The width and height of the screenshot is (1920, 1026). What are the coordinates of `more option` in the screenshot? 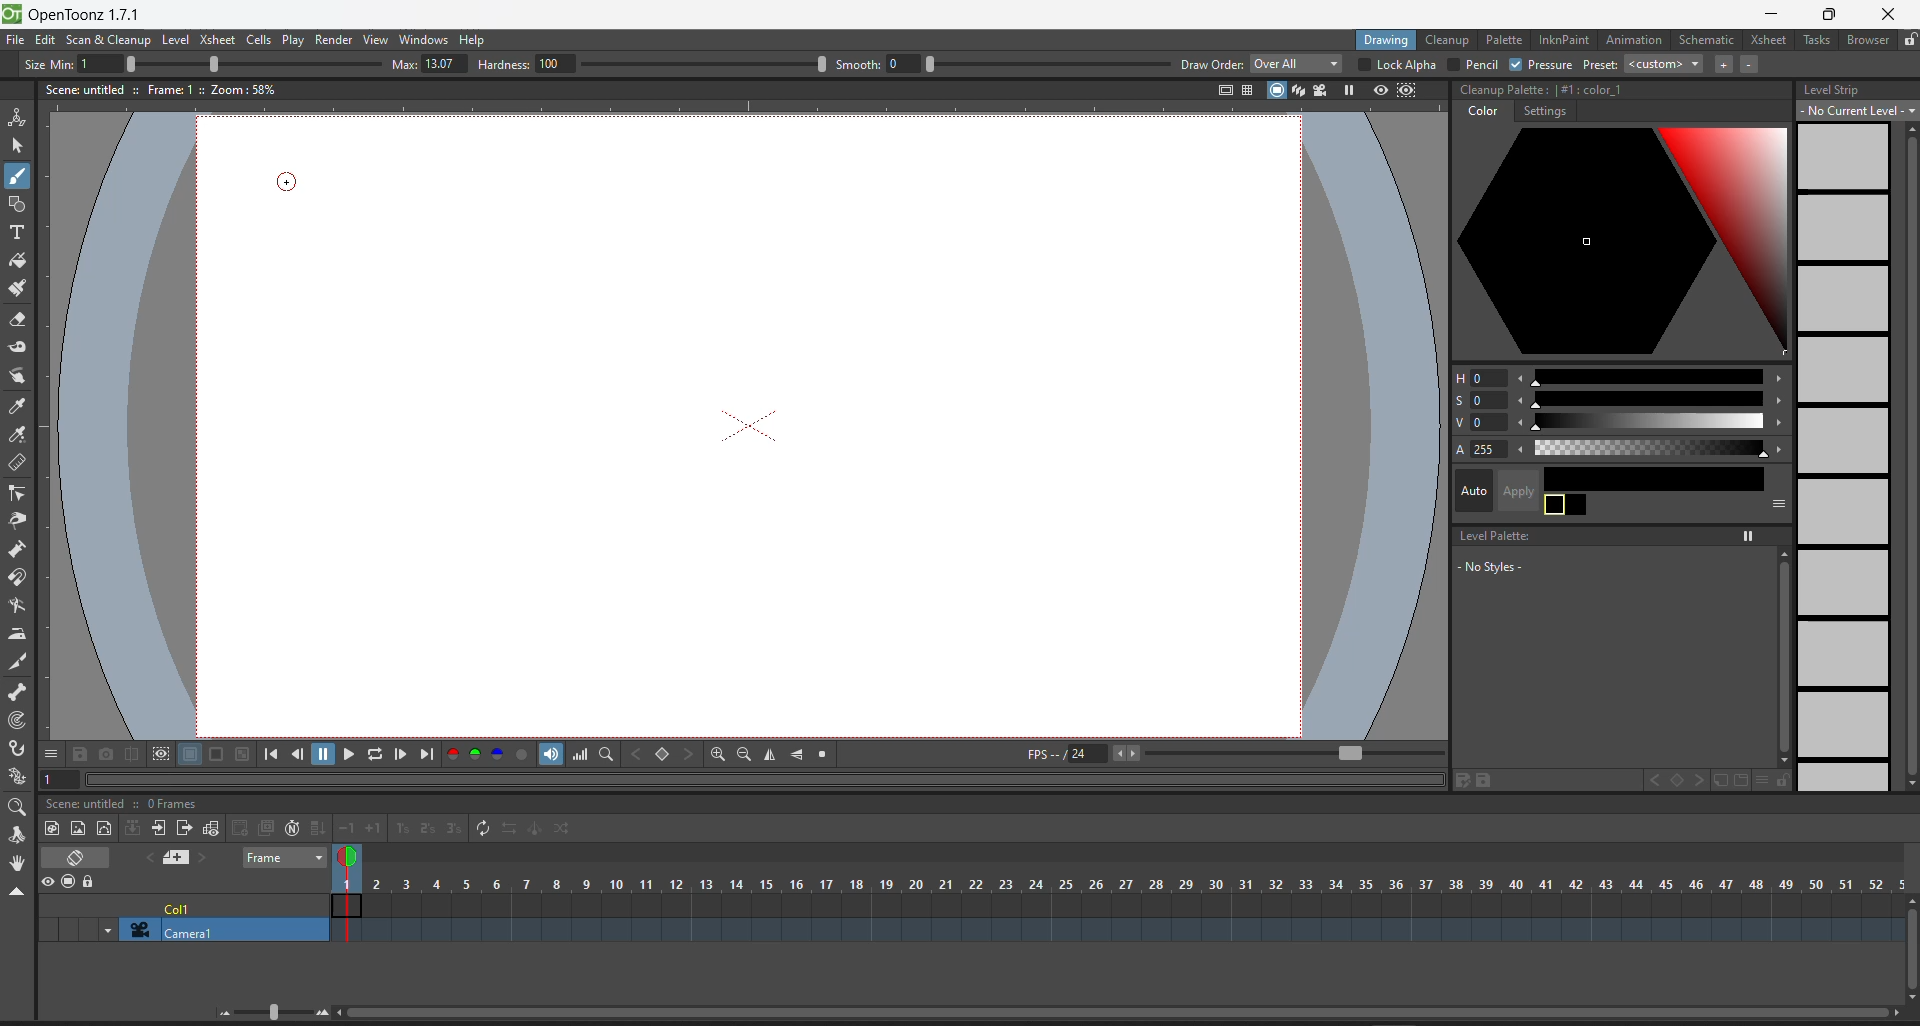 It's located at (1757, 780).